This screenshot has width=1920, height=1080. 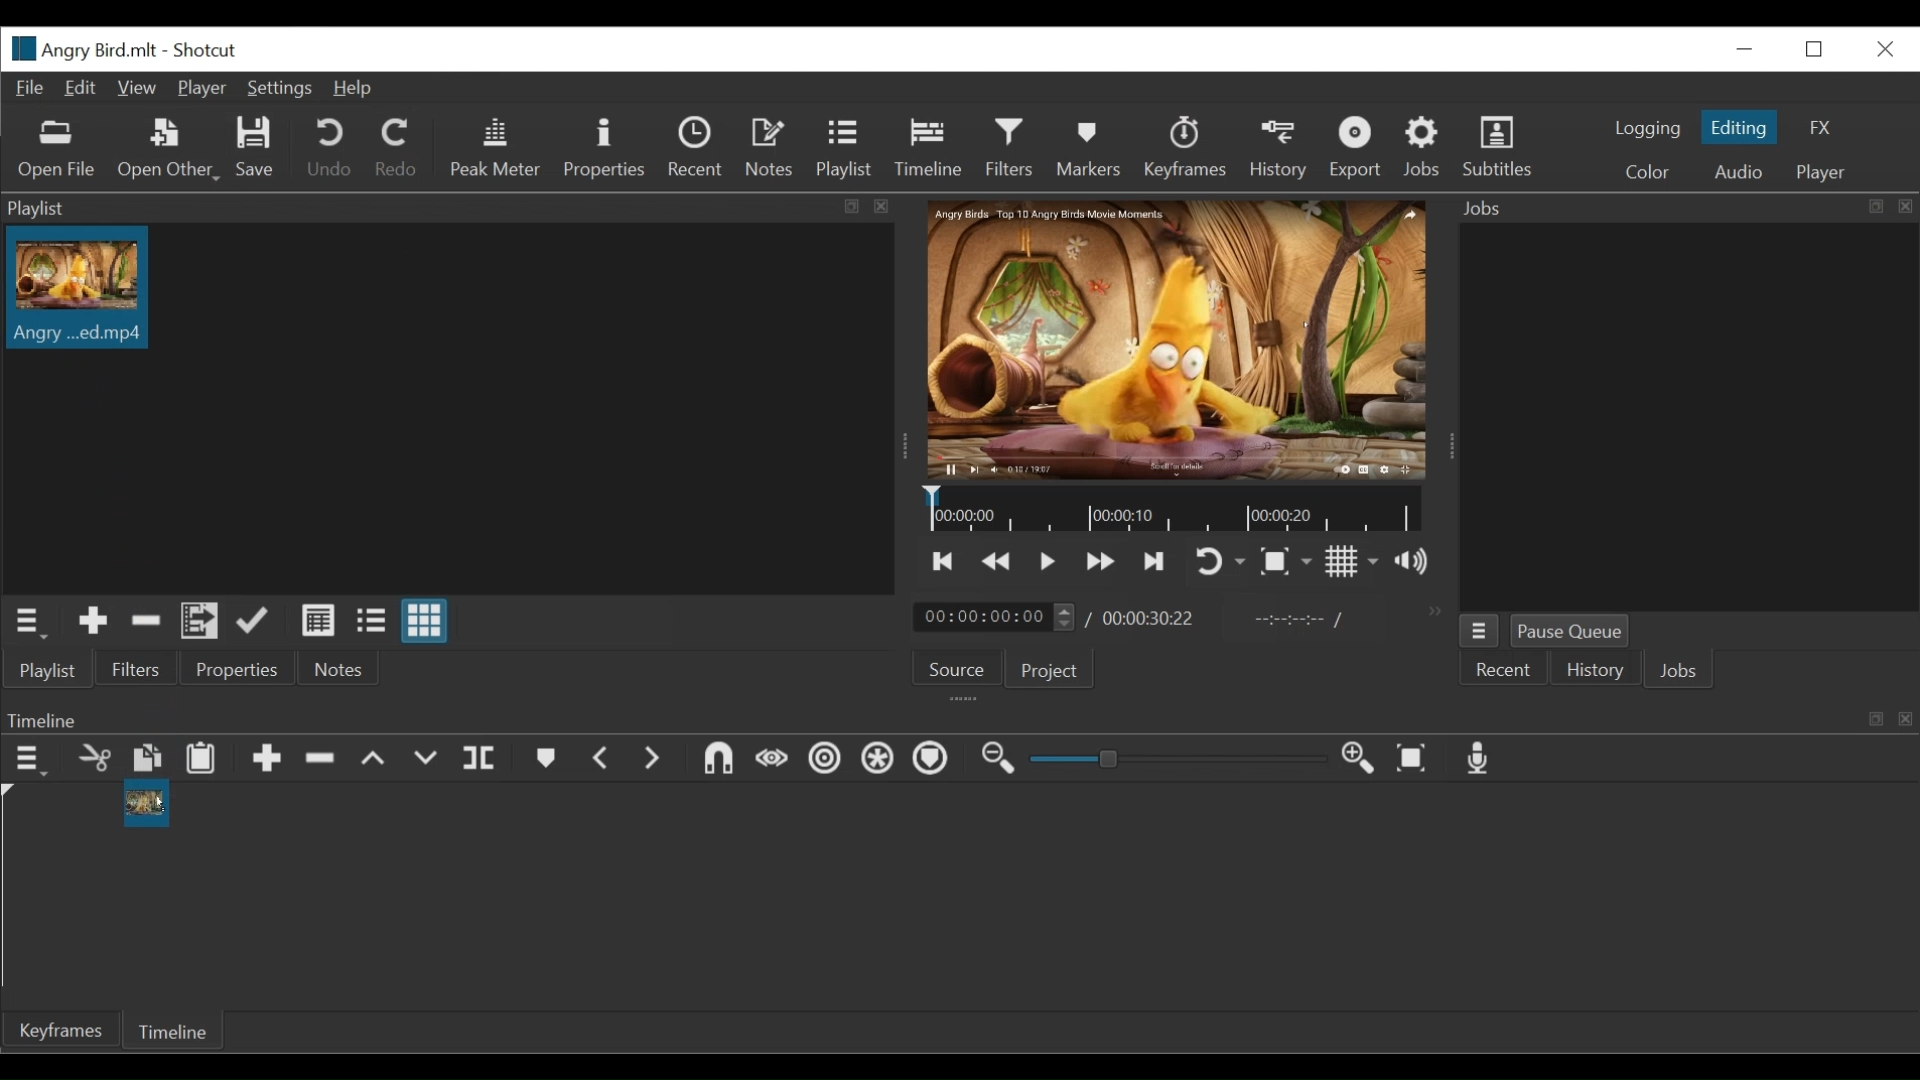 What do you see at coordinates (1595, 672) in the screenshot?
I see `History` at bounding box center [1595, 672].